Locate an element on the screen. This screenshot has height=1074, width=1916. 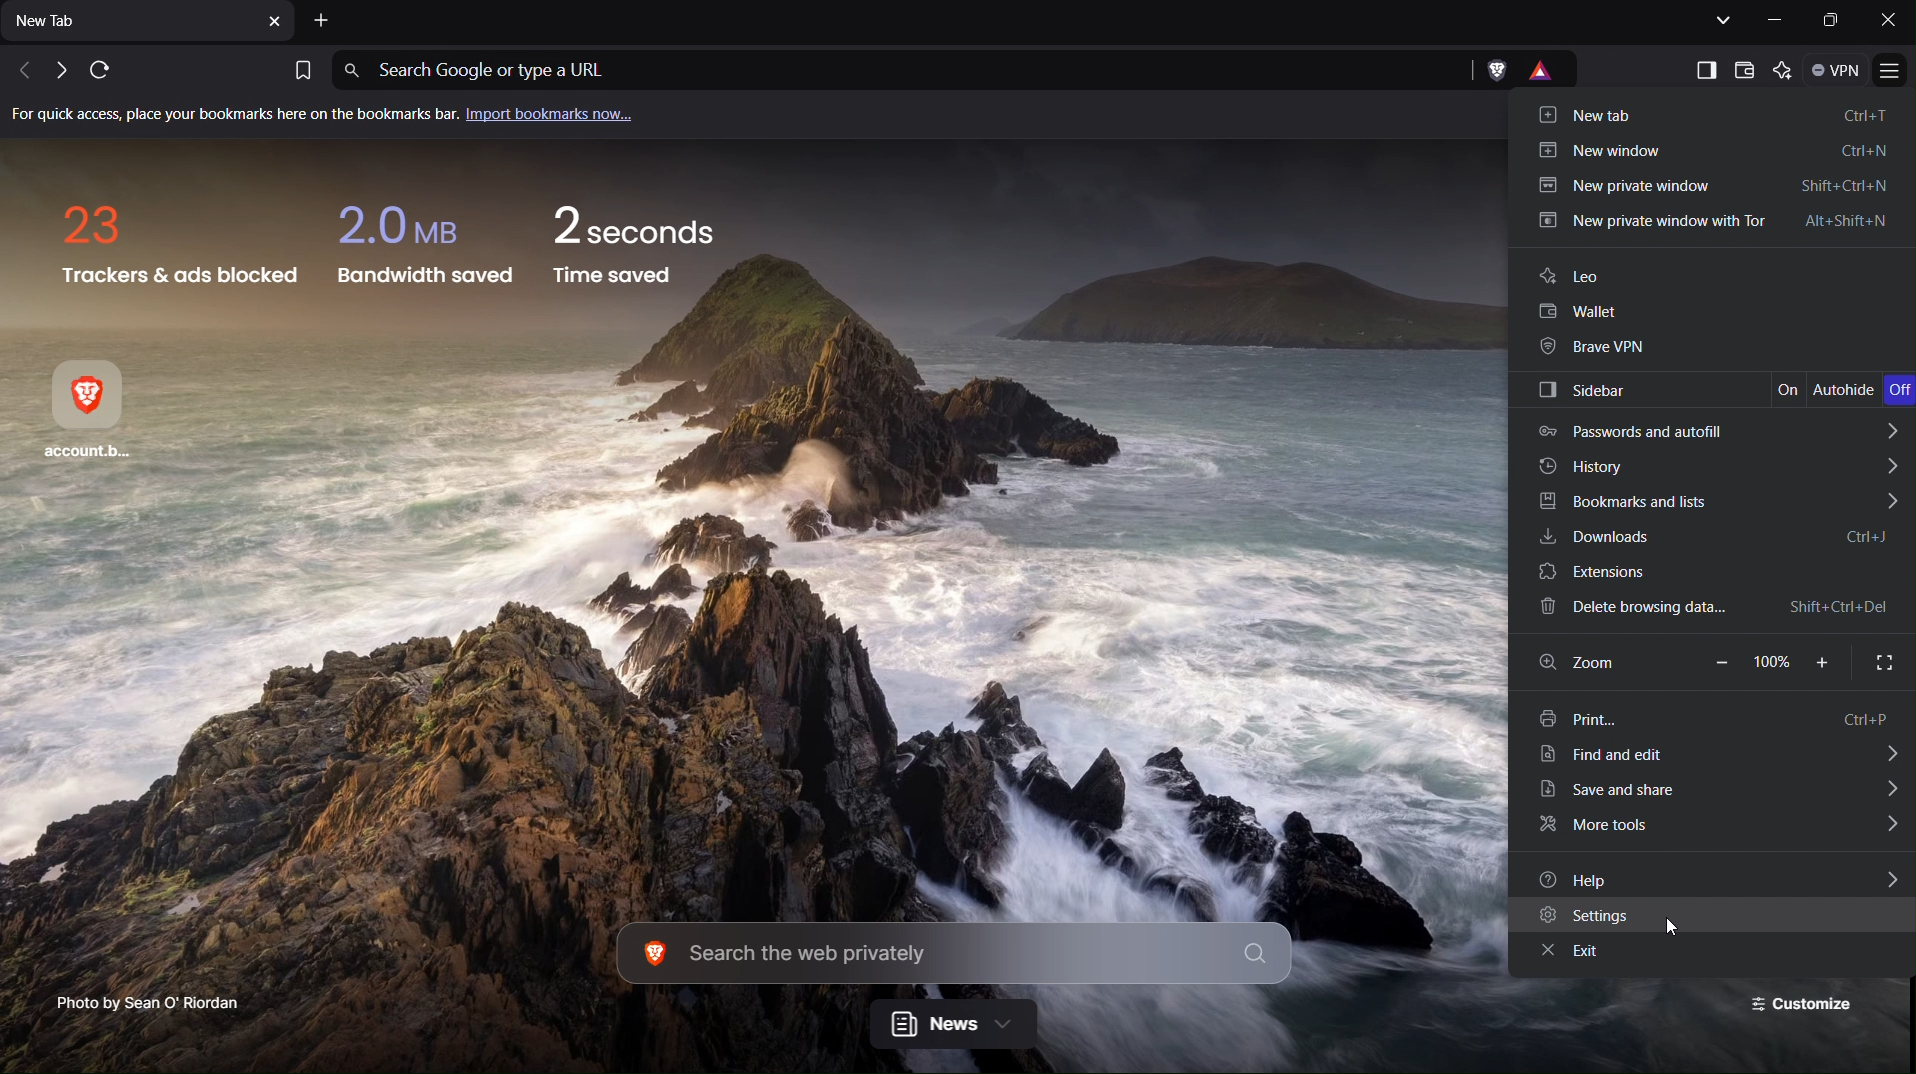
Brave VPN is located at coordinates (1708, 349).